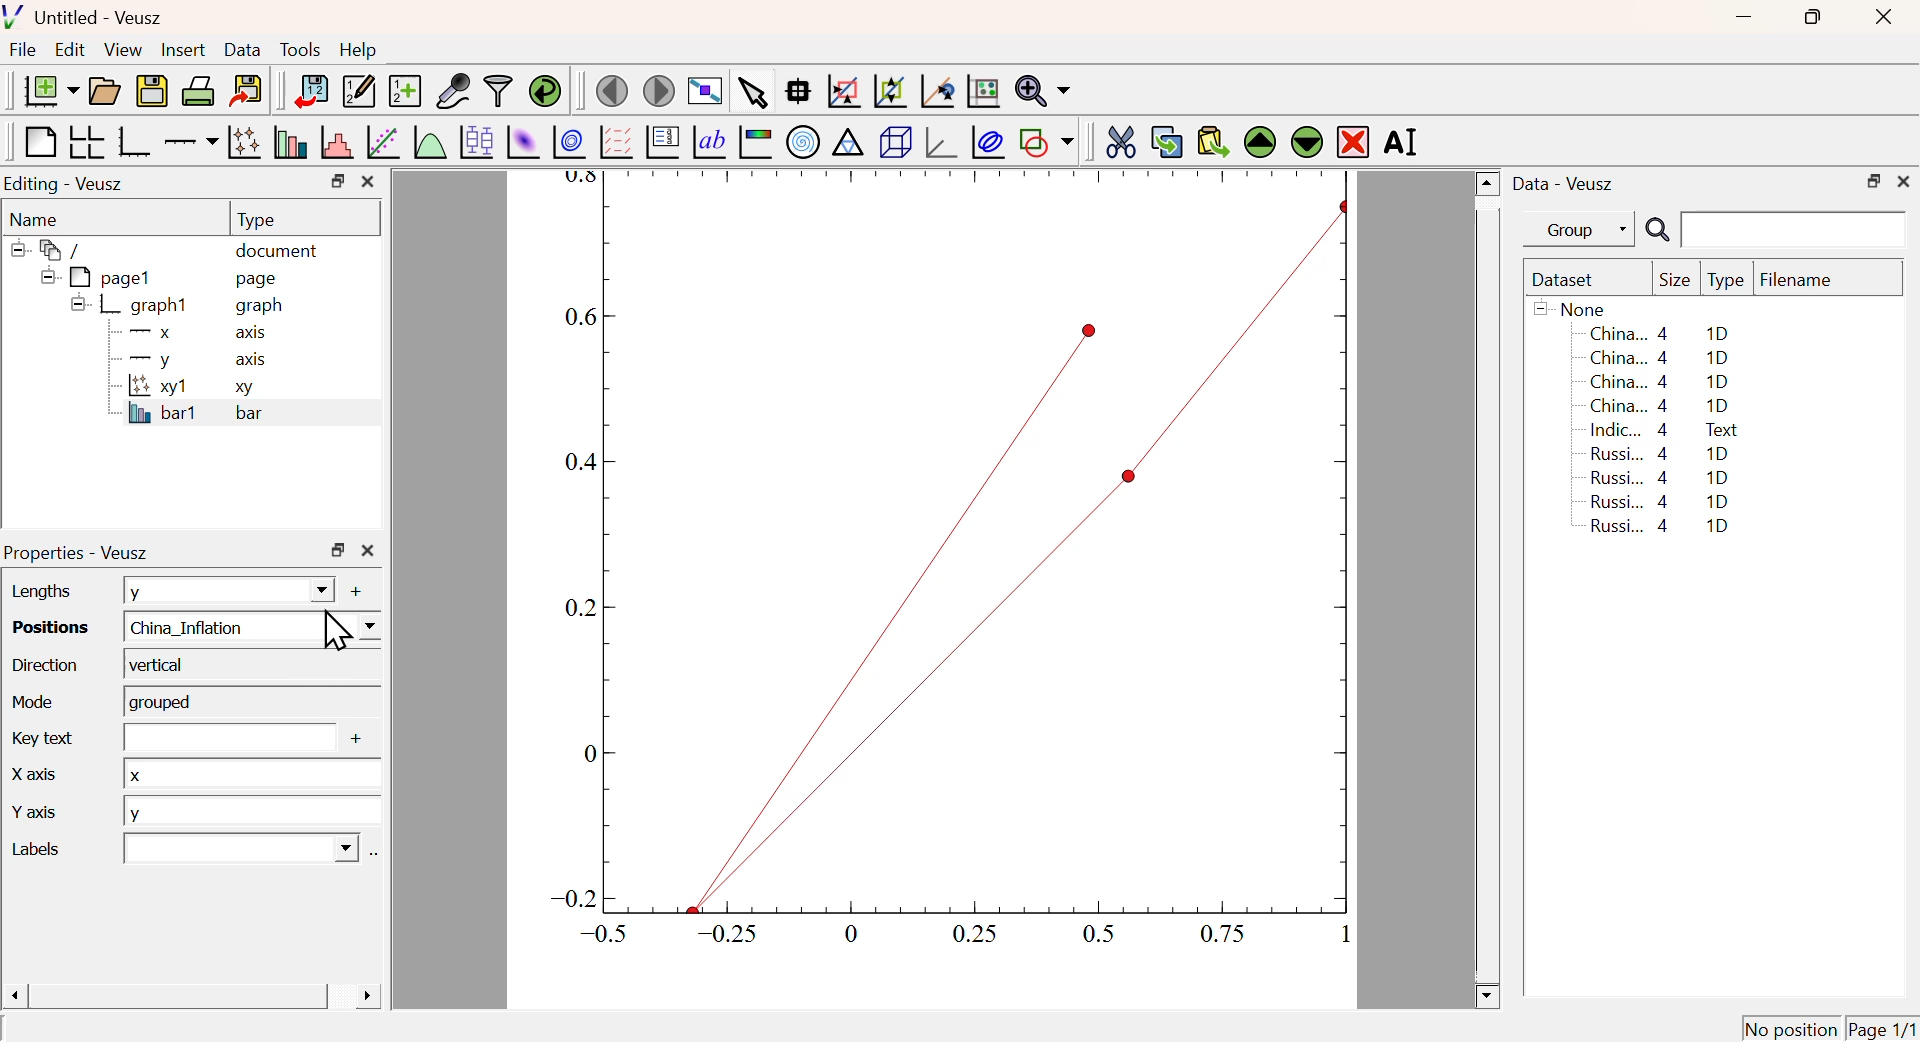  Describe the element at coordinates (1166, 142) in the screenshot. I see `Copy` at that location.